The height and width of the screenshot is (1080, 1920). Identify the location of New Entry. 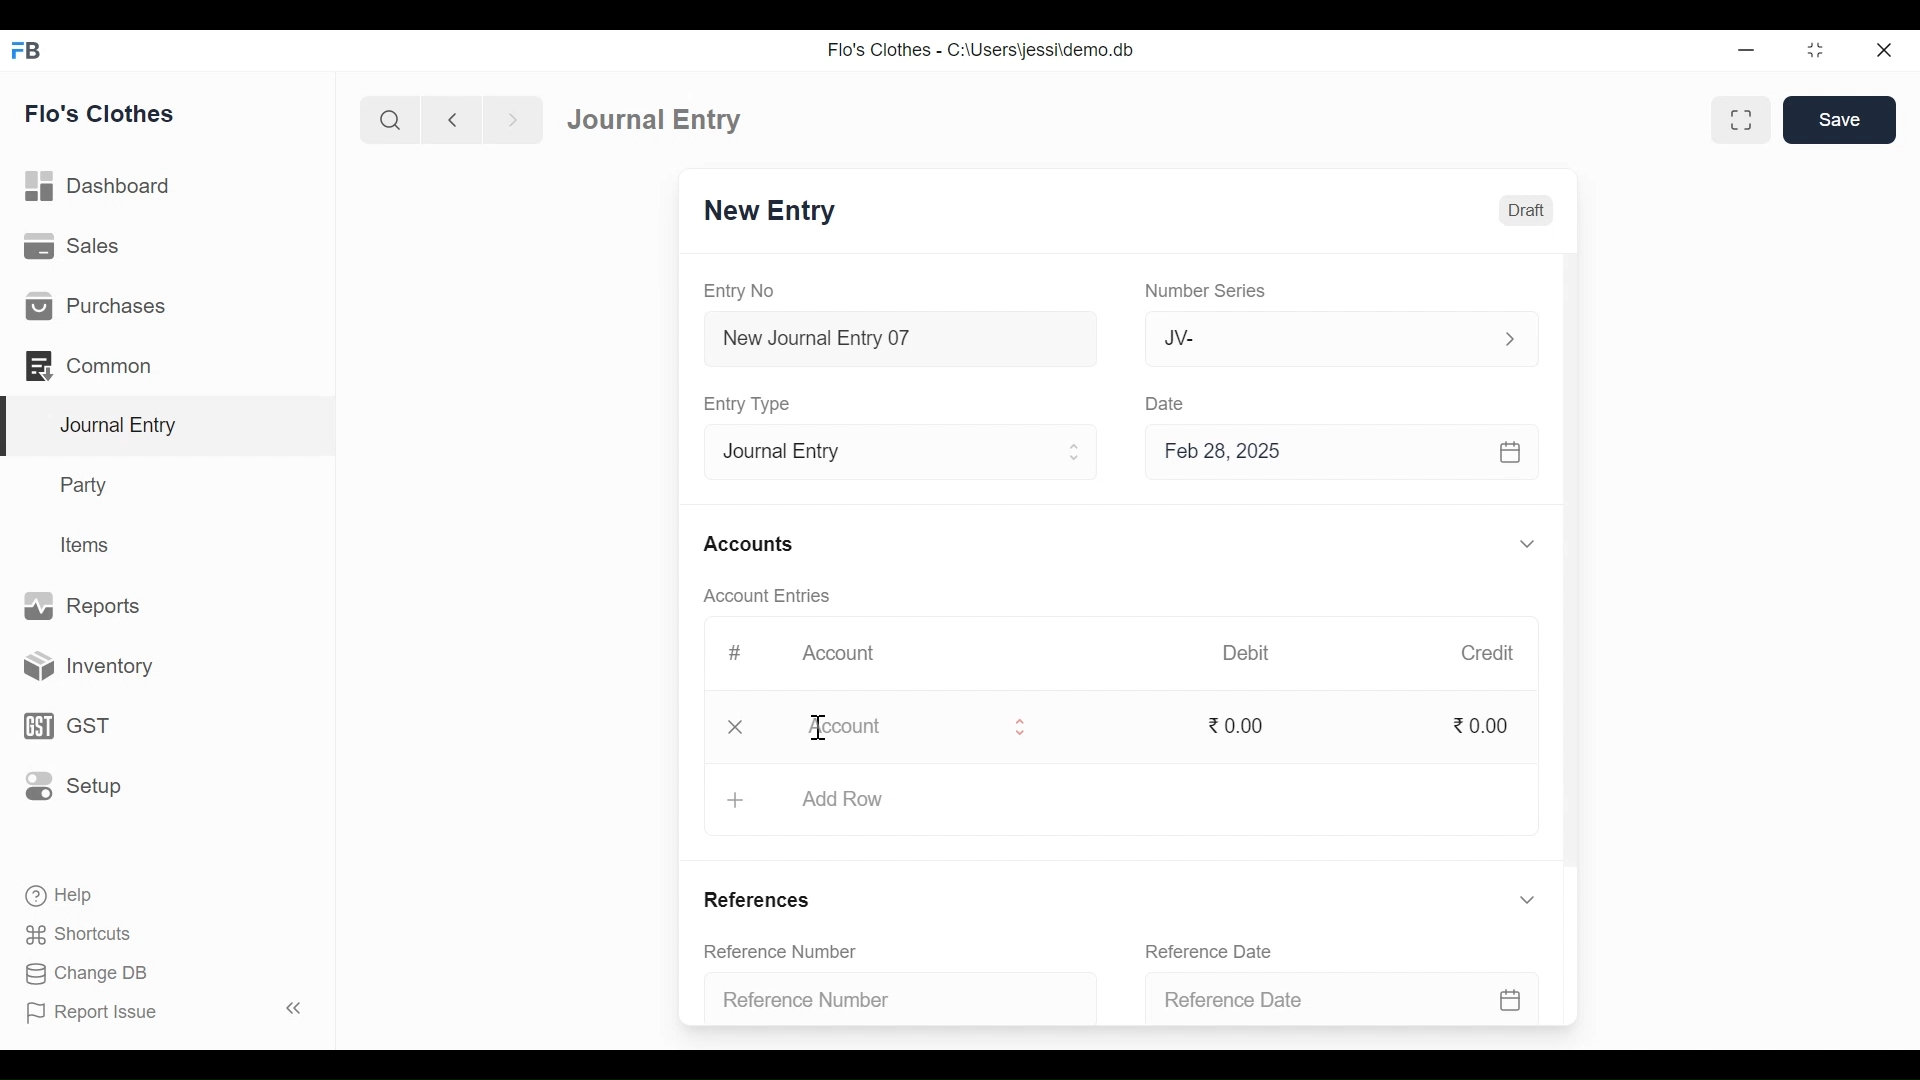
(775, 211).